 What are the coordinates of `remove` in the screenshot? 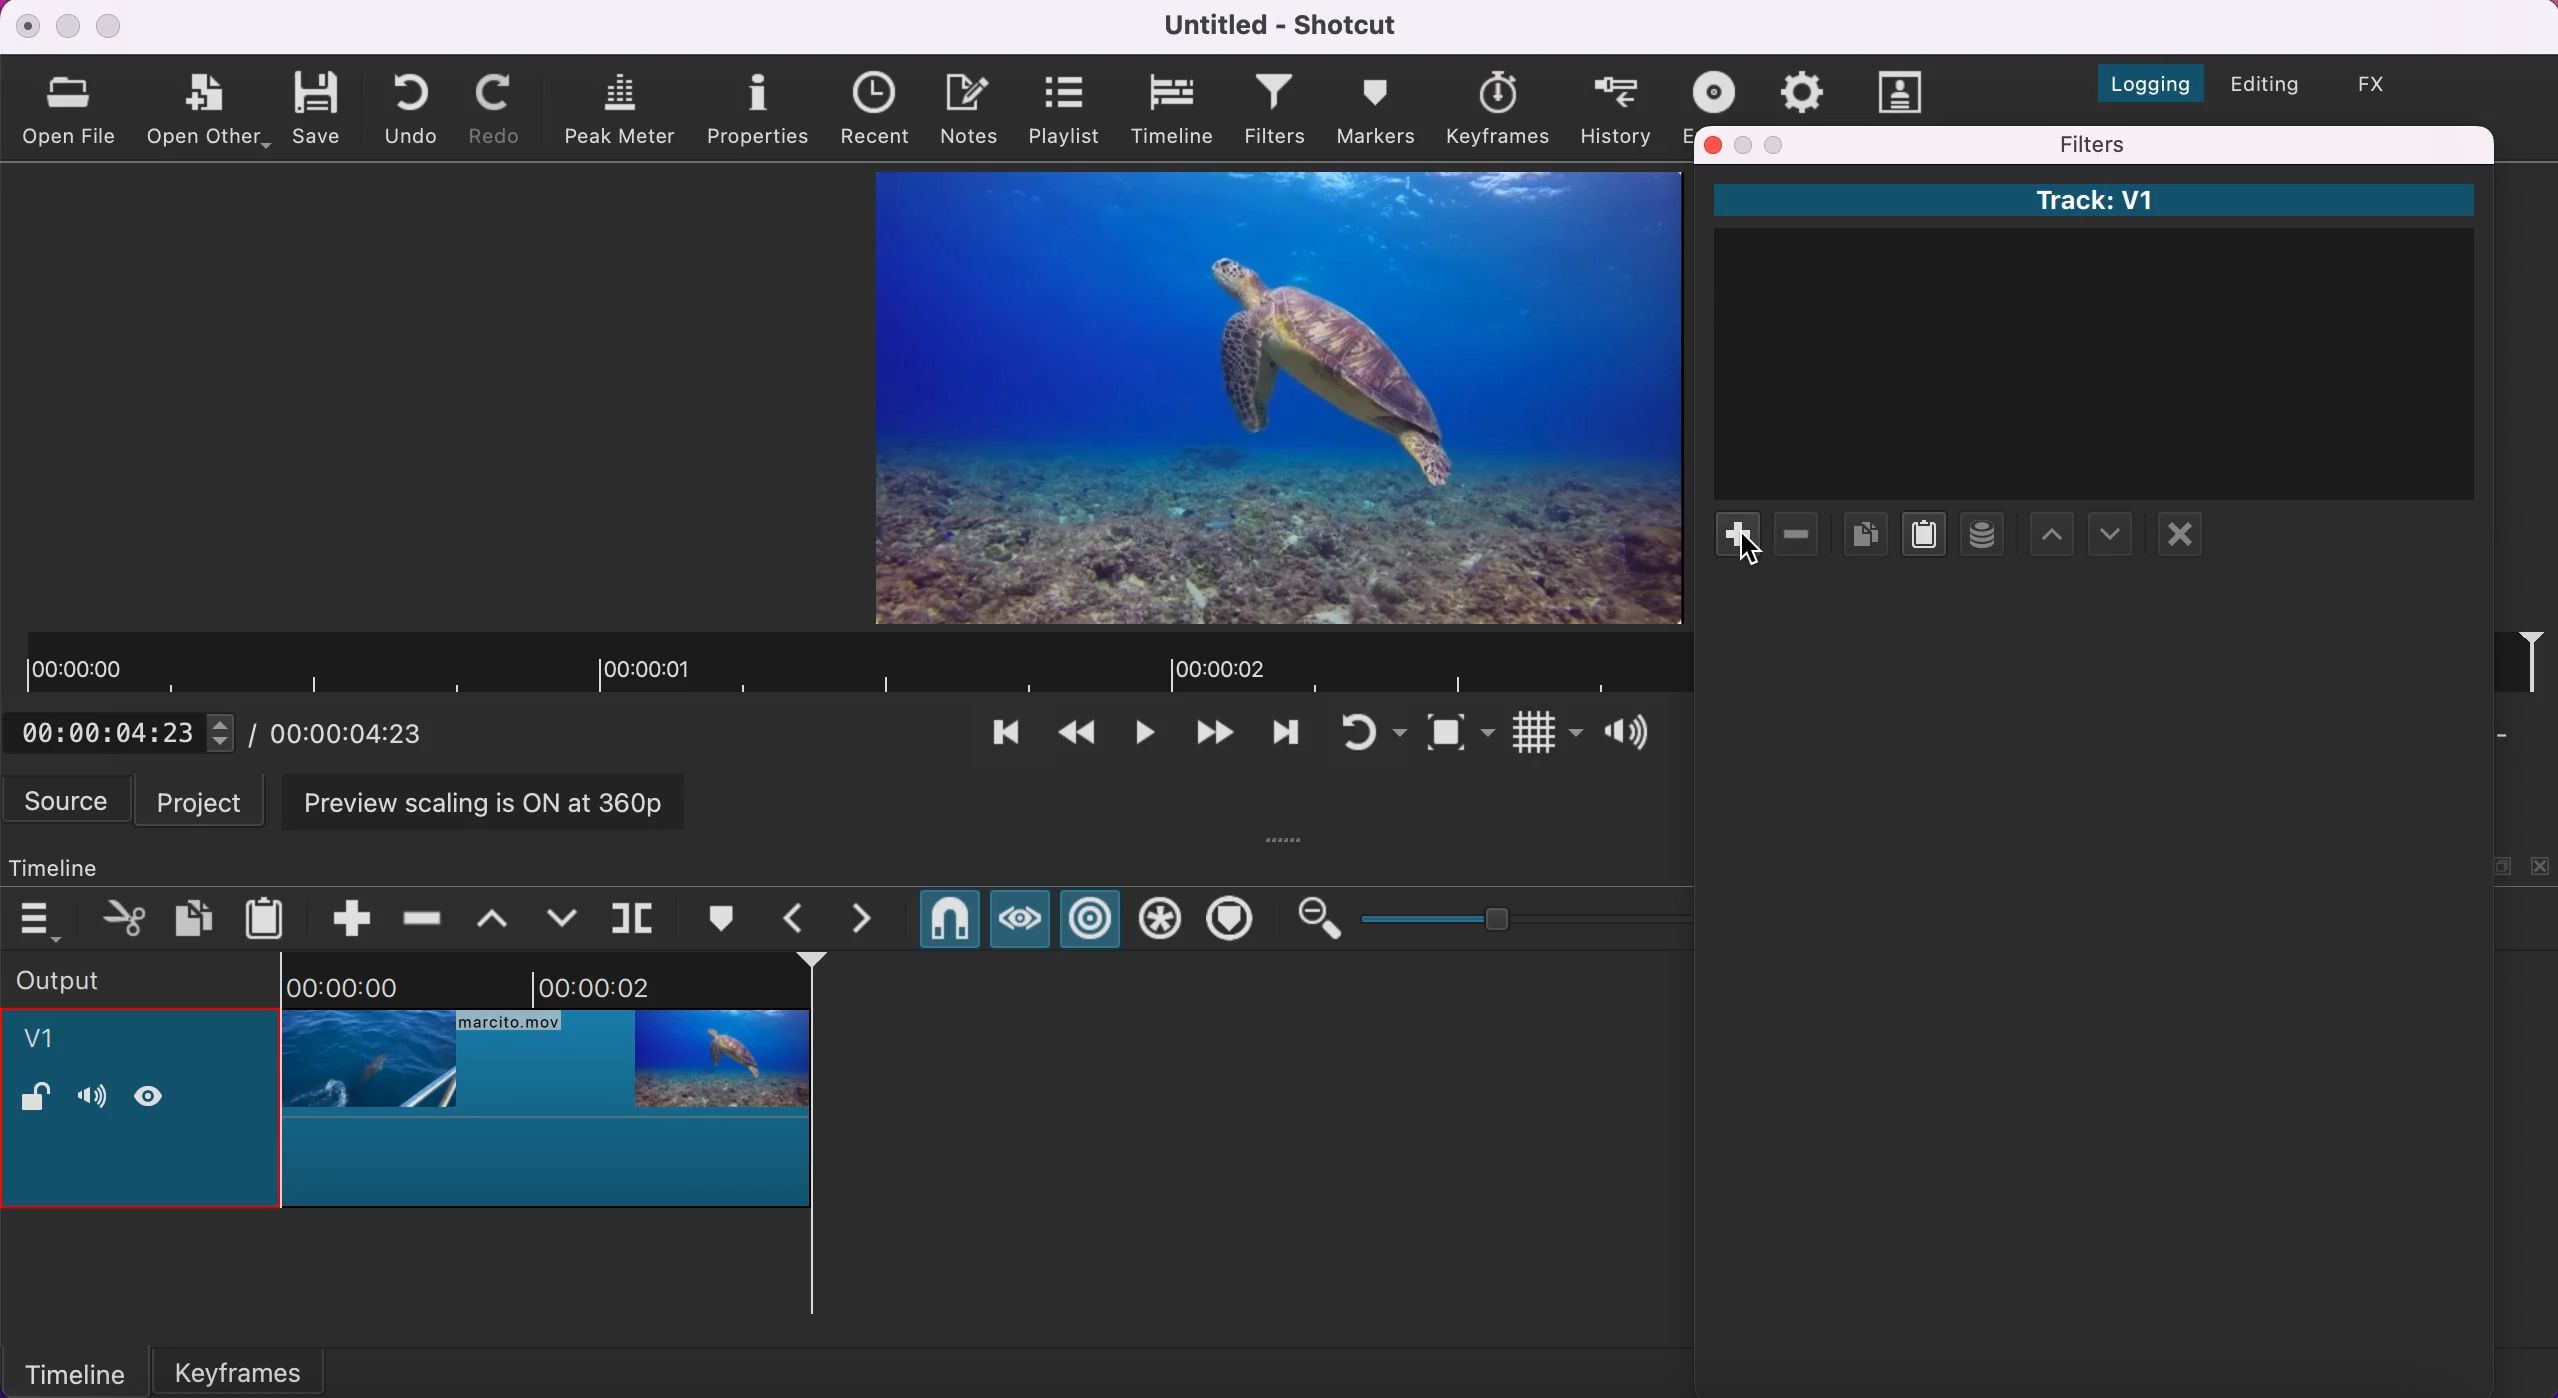 It's located at (1800, 539).